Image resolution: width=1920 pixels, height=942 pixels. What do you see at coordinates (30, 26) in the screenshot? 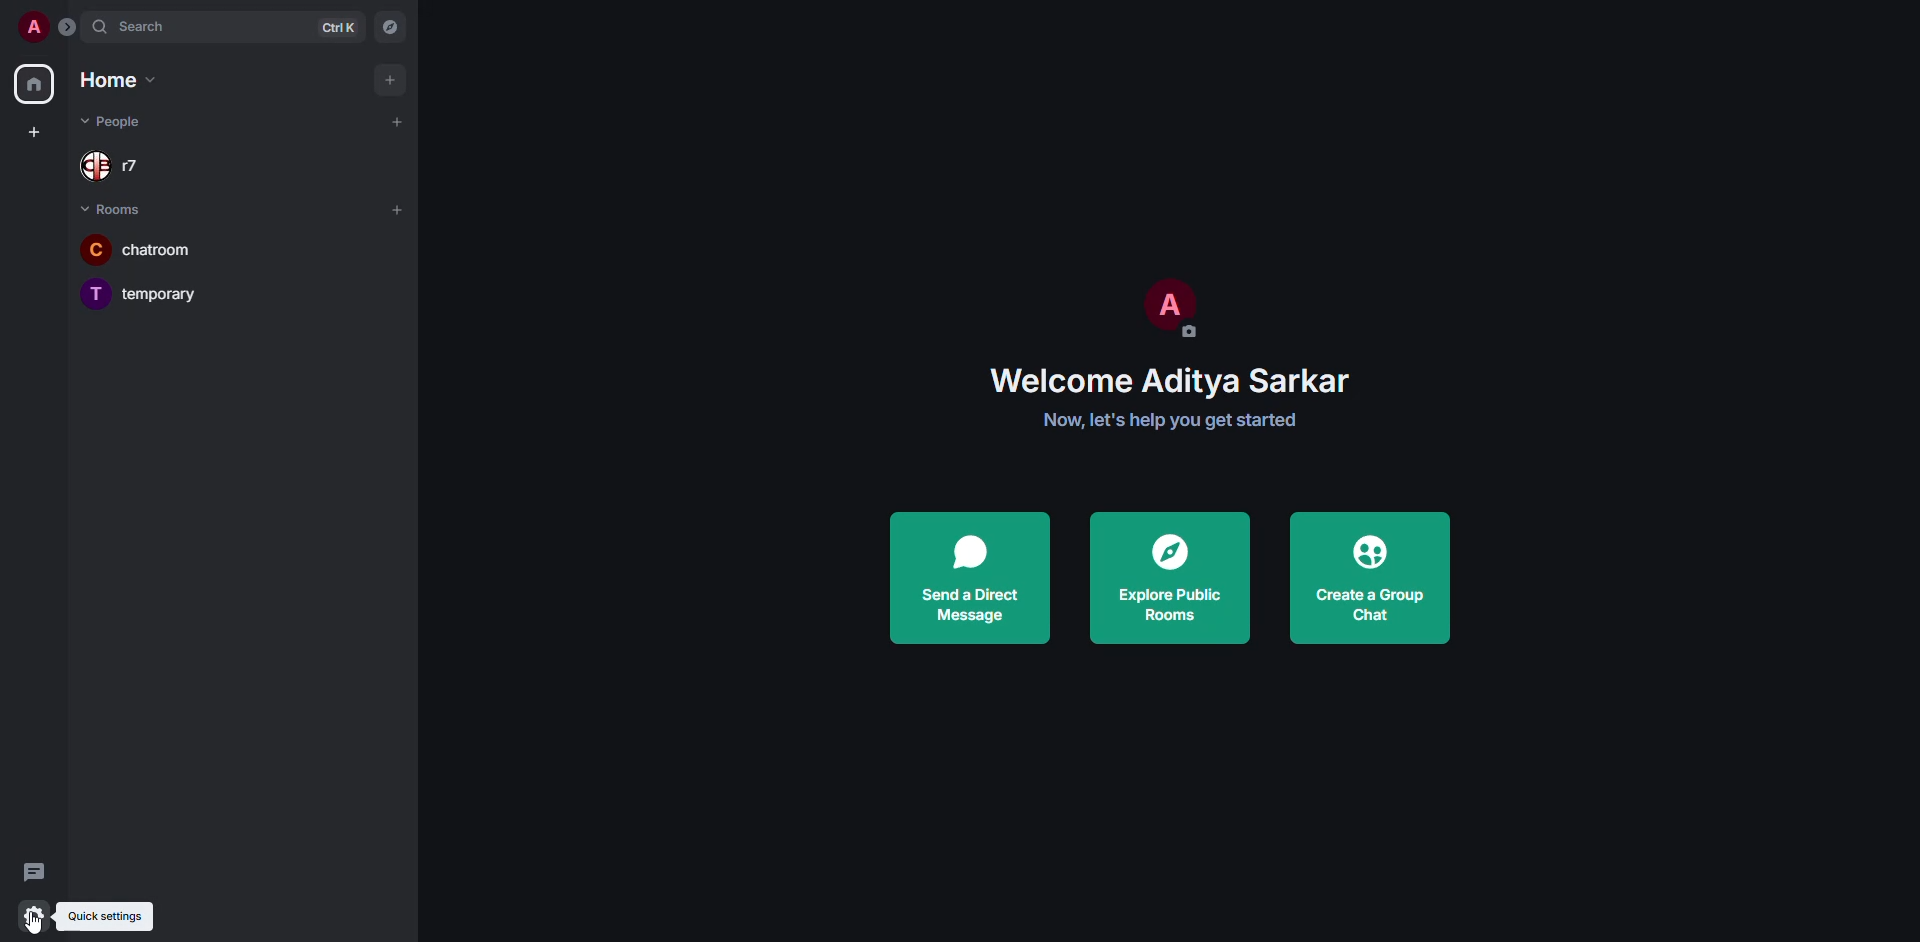
I see `profile` at bounding box center [30, 26].